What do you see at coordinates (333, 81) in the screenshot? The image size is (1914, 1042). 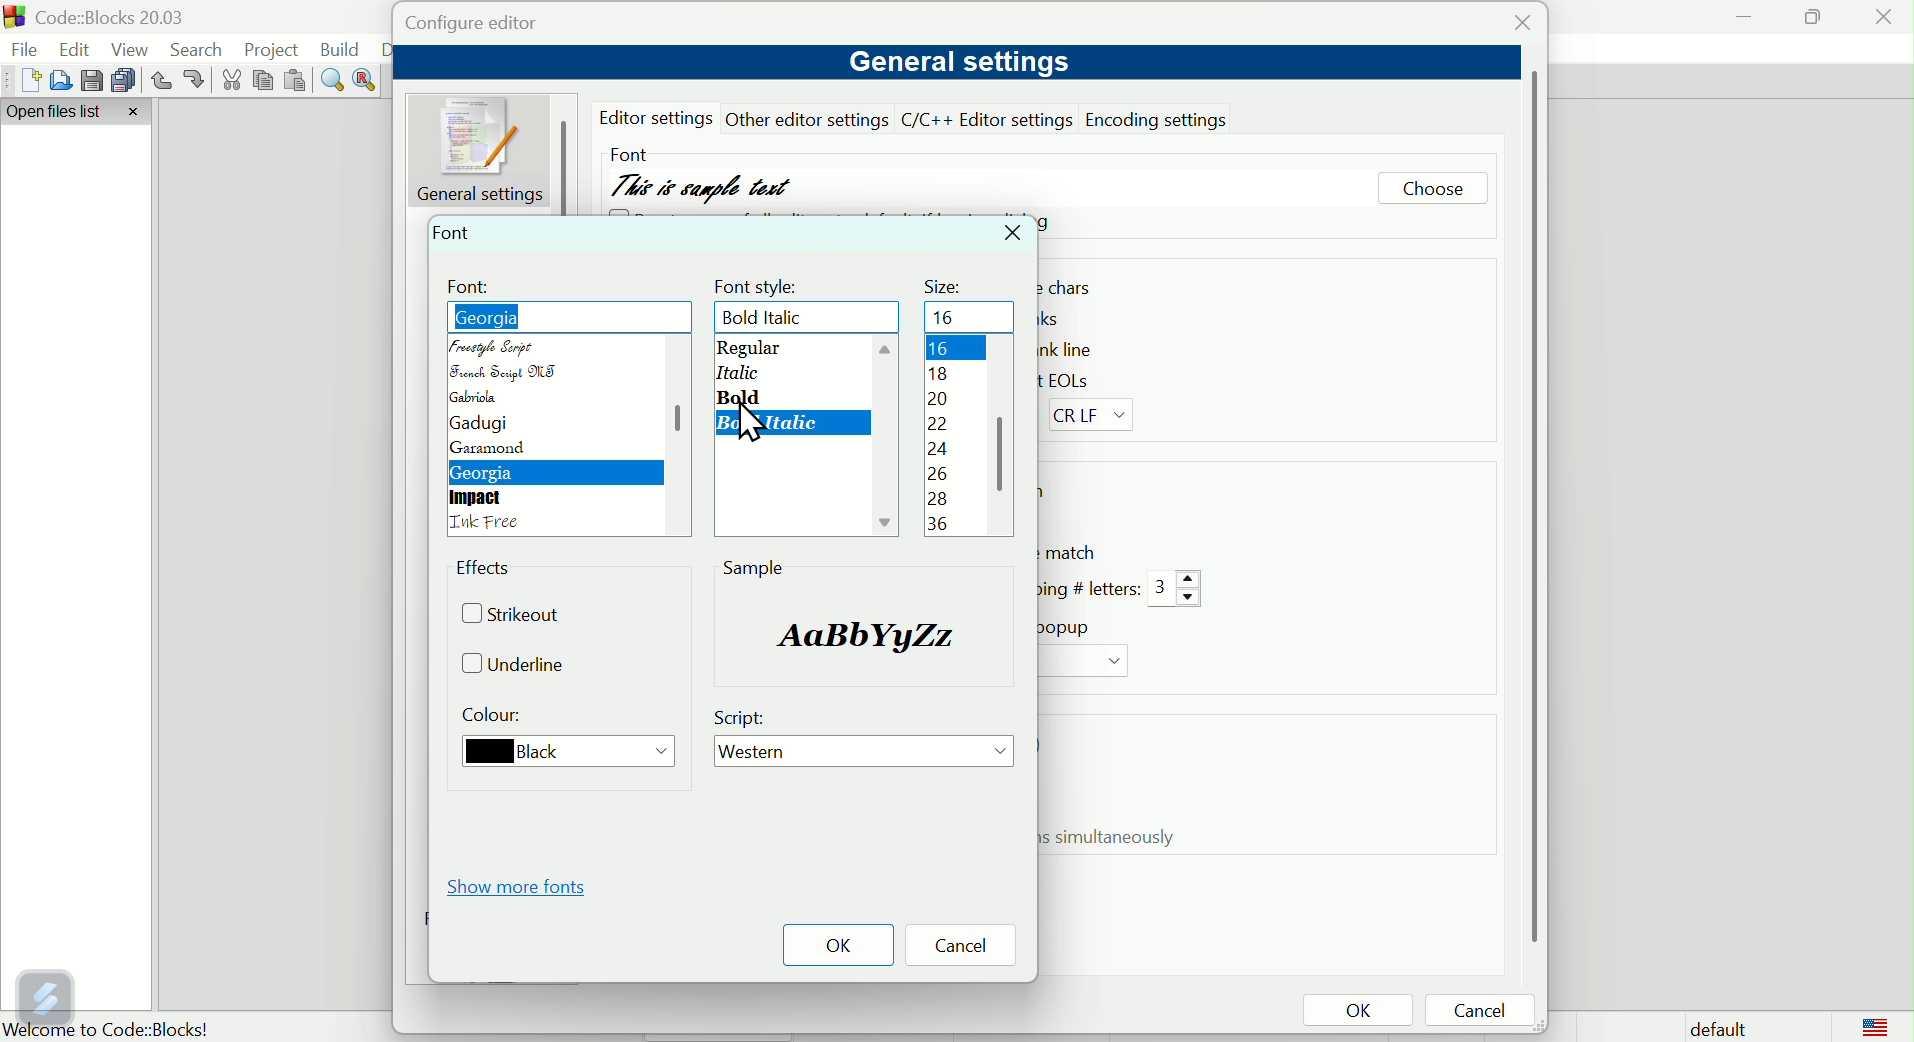 I see `Find` at bounding box center [333, 81].